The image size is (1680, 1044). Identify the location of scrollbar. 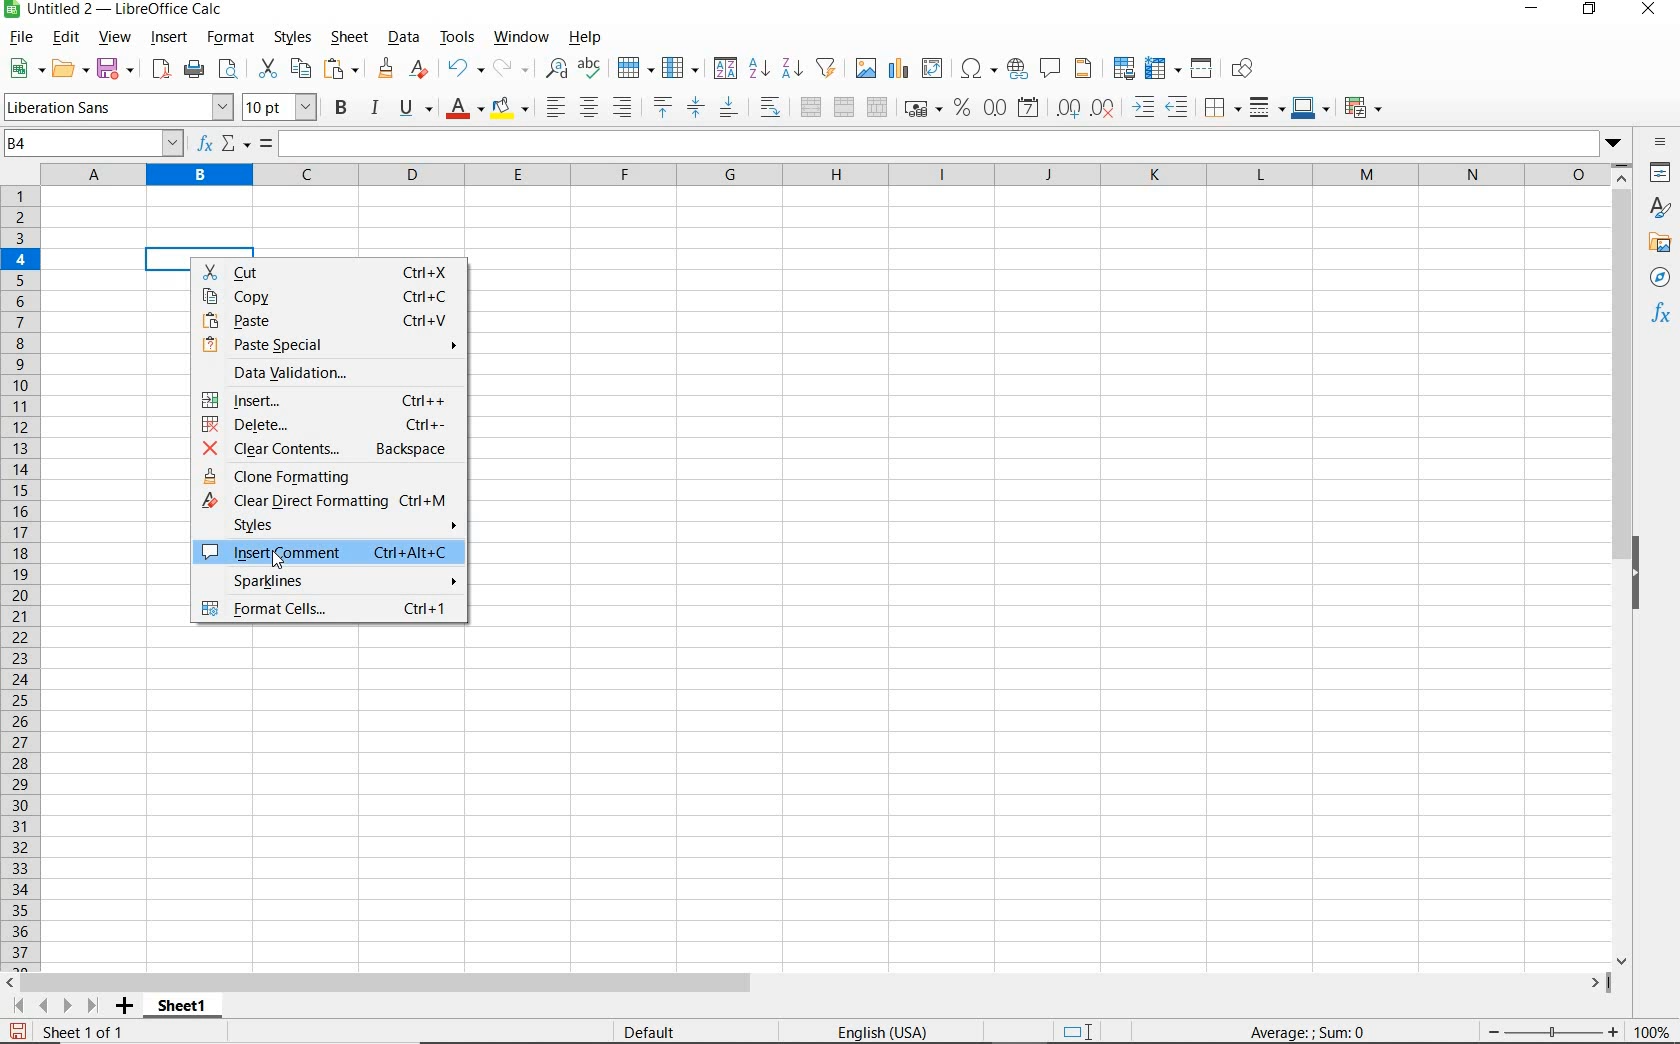
(809, 983).